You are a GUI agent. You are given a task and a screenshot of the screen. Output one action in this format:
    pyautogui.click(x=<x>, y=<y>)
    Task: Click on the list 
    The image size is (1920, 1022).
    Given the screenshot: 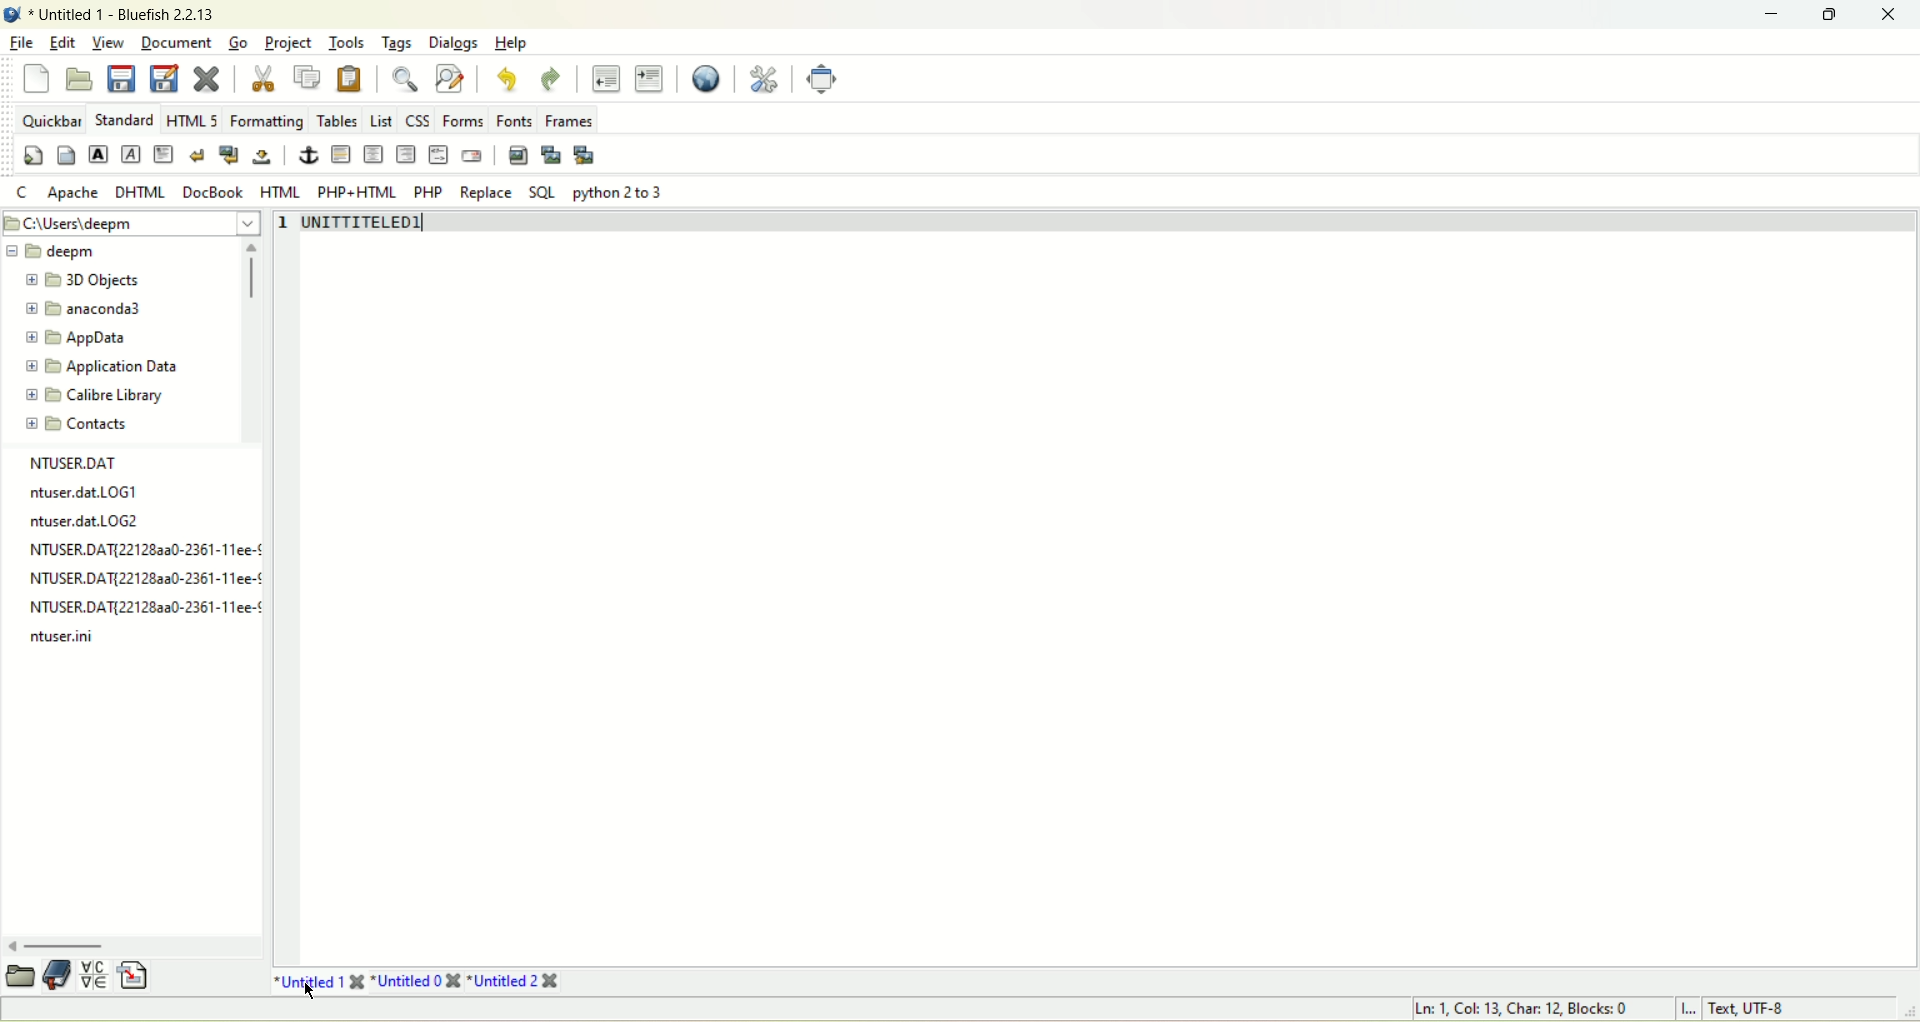 What is the action you would take?
    pyautogui.click(x=380, y=121)
    